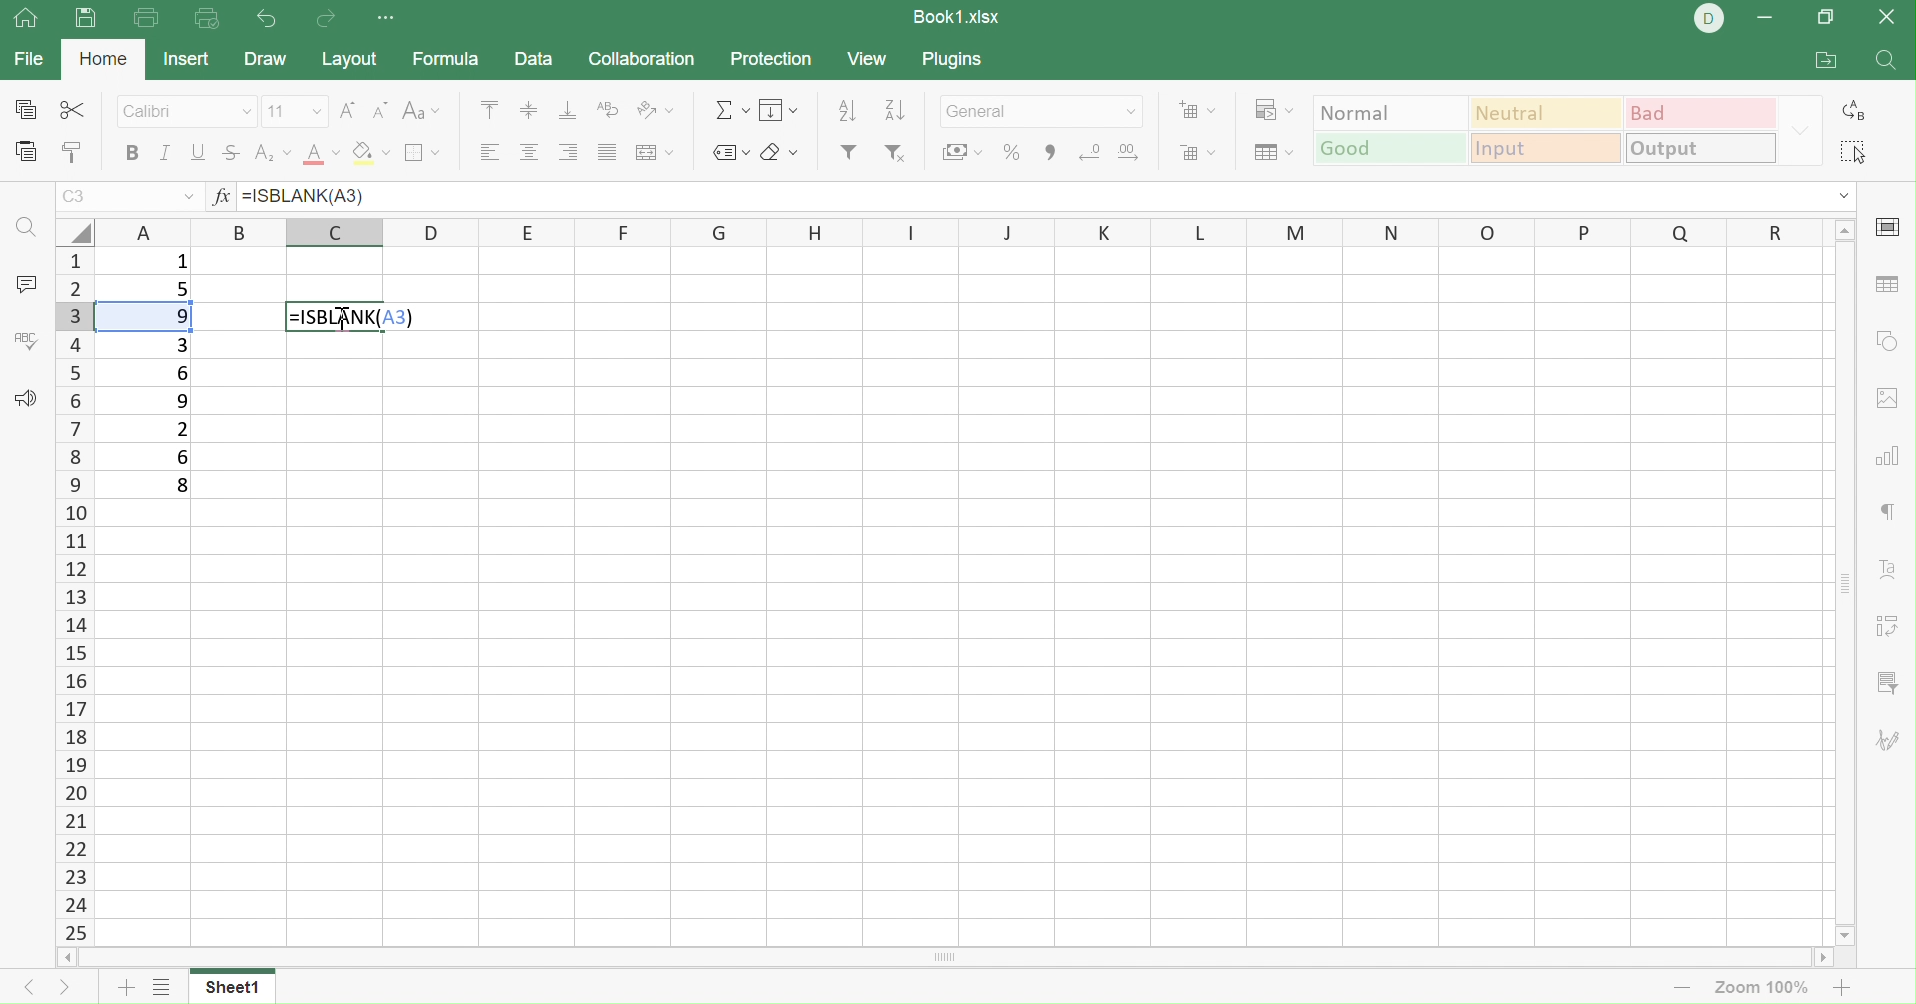 The image size is (1916, 1004). I want to click on Underline, so click(198, 153).